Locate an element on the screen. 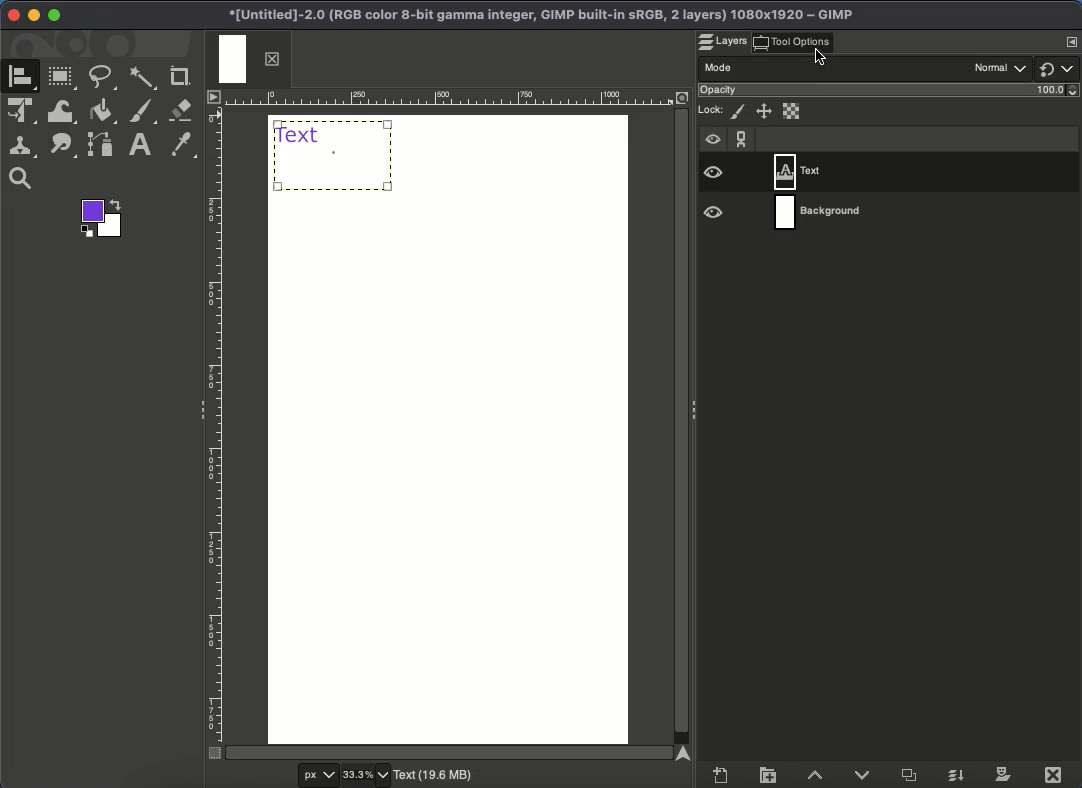 This screenshot has width=1082, height=788. Menu is located at coordinates (1071, 42).